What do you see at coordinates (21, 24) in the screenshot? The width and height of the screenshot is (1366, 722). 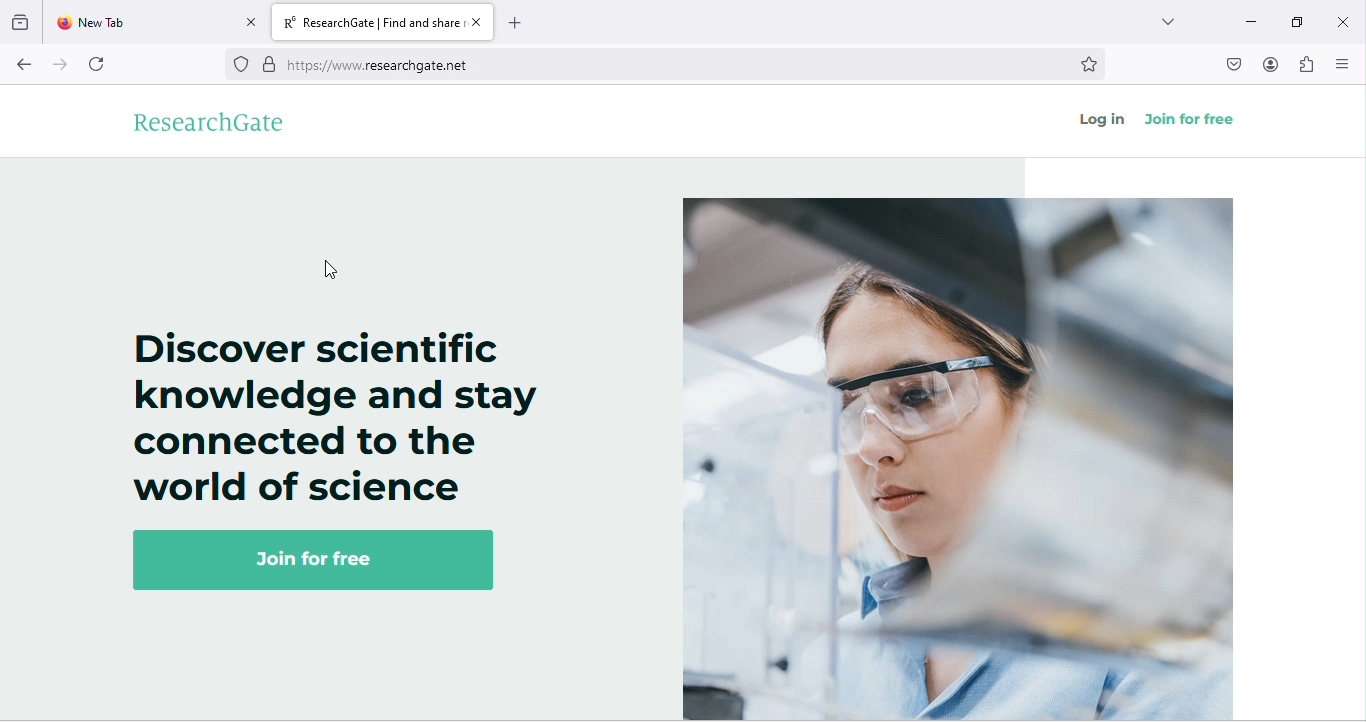 I see `group` at bounding box center [21, 24].